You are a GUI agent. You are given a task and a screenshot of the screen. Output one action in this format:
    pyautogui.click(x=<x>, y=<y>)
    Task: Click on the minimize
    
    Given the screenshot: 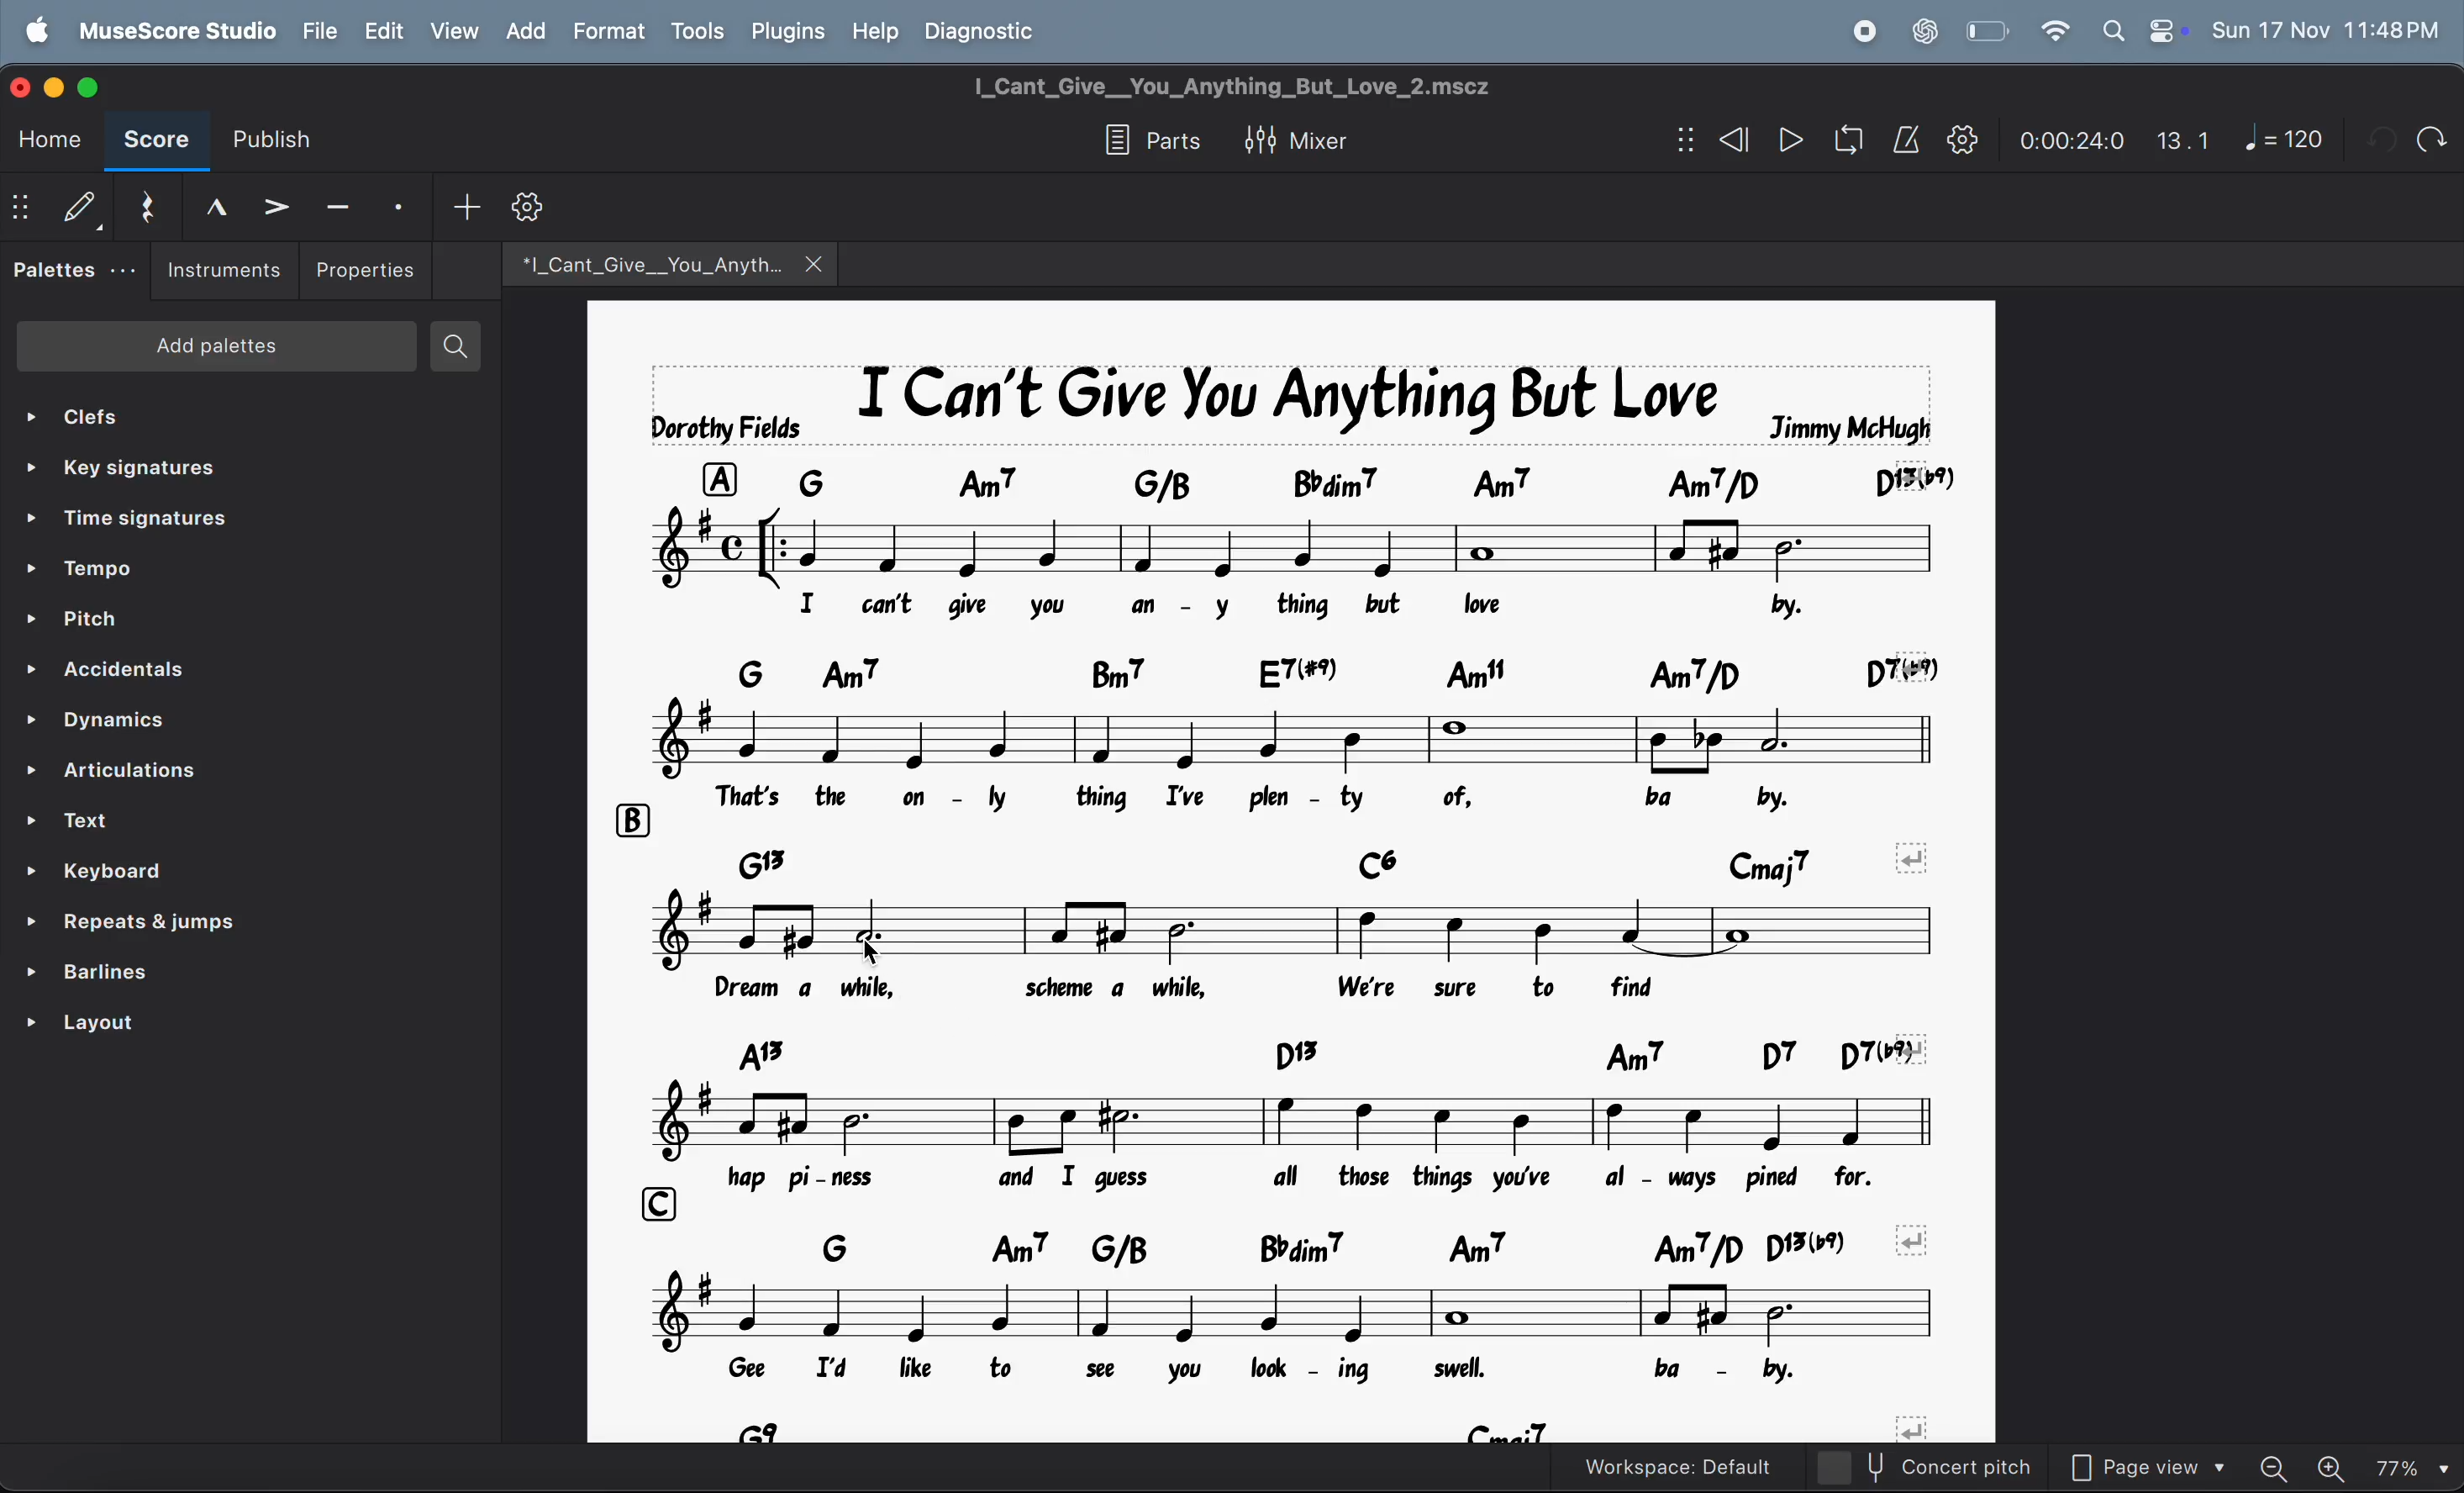 What is the action you would take?
    pyautogui.click(x=51, y=86)
    